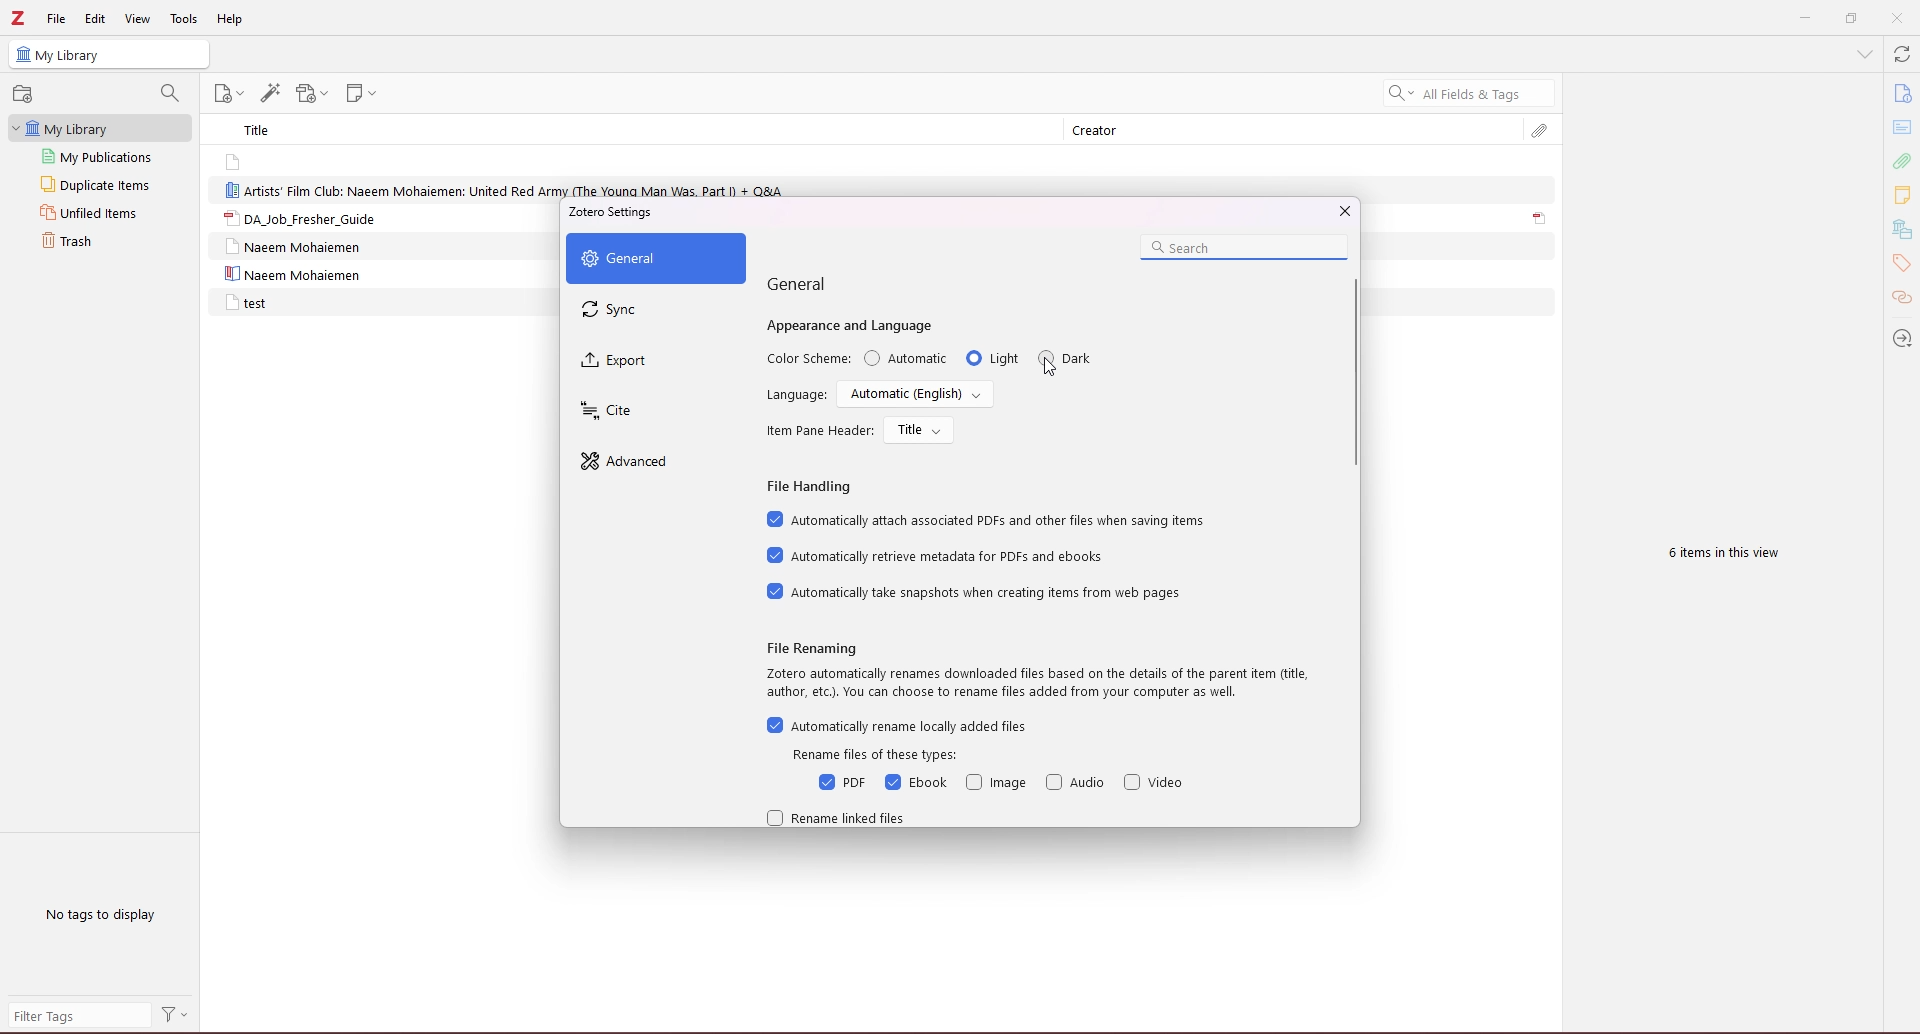 The width and height of the screenshot is (1920, 1034). What do you see at coordinates (815, 648) in the screenshot?
I see `file renaming` at bounding box center [815, 648].